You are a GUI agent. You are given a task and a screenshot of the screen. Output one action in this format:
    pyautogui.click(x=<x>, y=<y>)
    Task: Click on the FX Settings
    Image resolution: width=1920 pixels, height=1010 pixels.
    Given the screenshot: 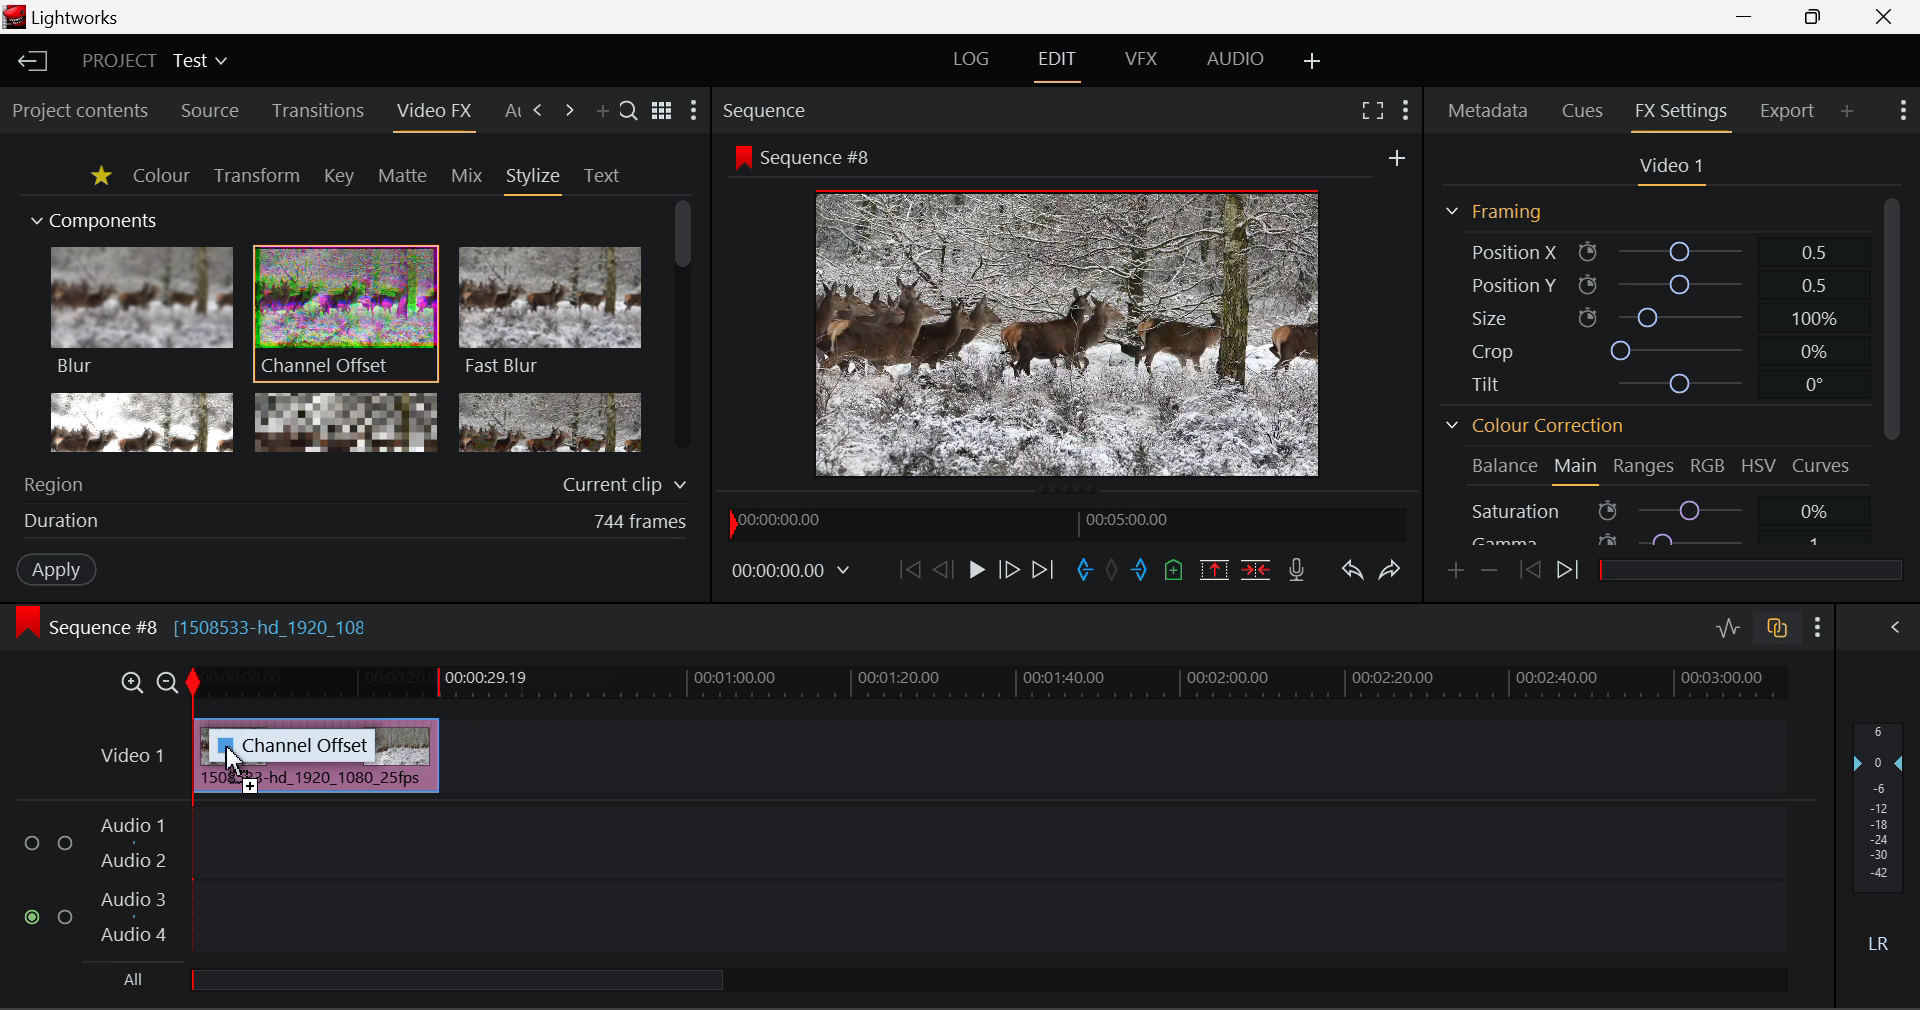 What is the action you would take?
    pyautogui.click(x=1682, y=113)
    